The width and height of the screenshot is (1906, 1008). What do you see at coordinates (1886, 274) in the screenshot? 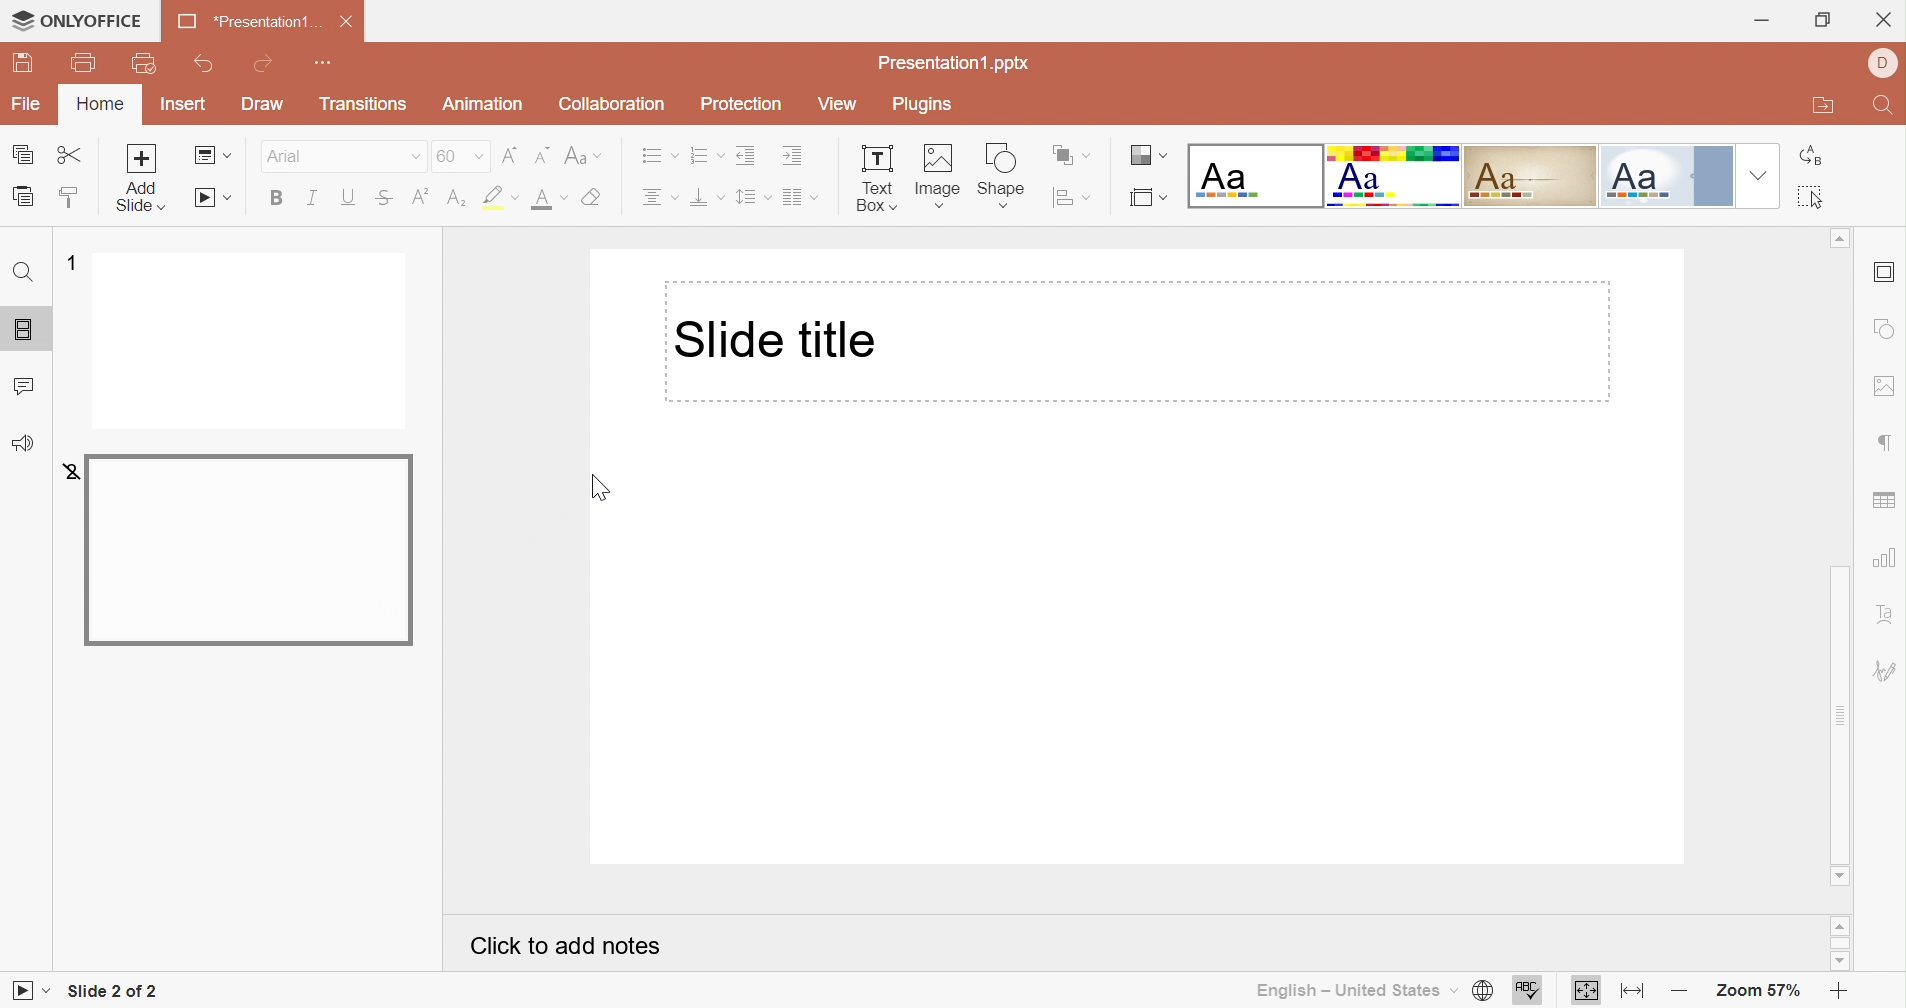
I see `Header and footer settings` at bounding box center [1886, 274].